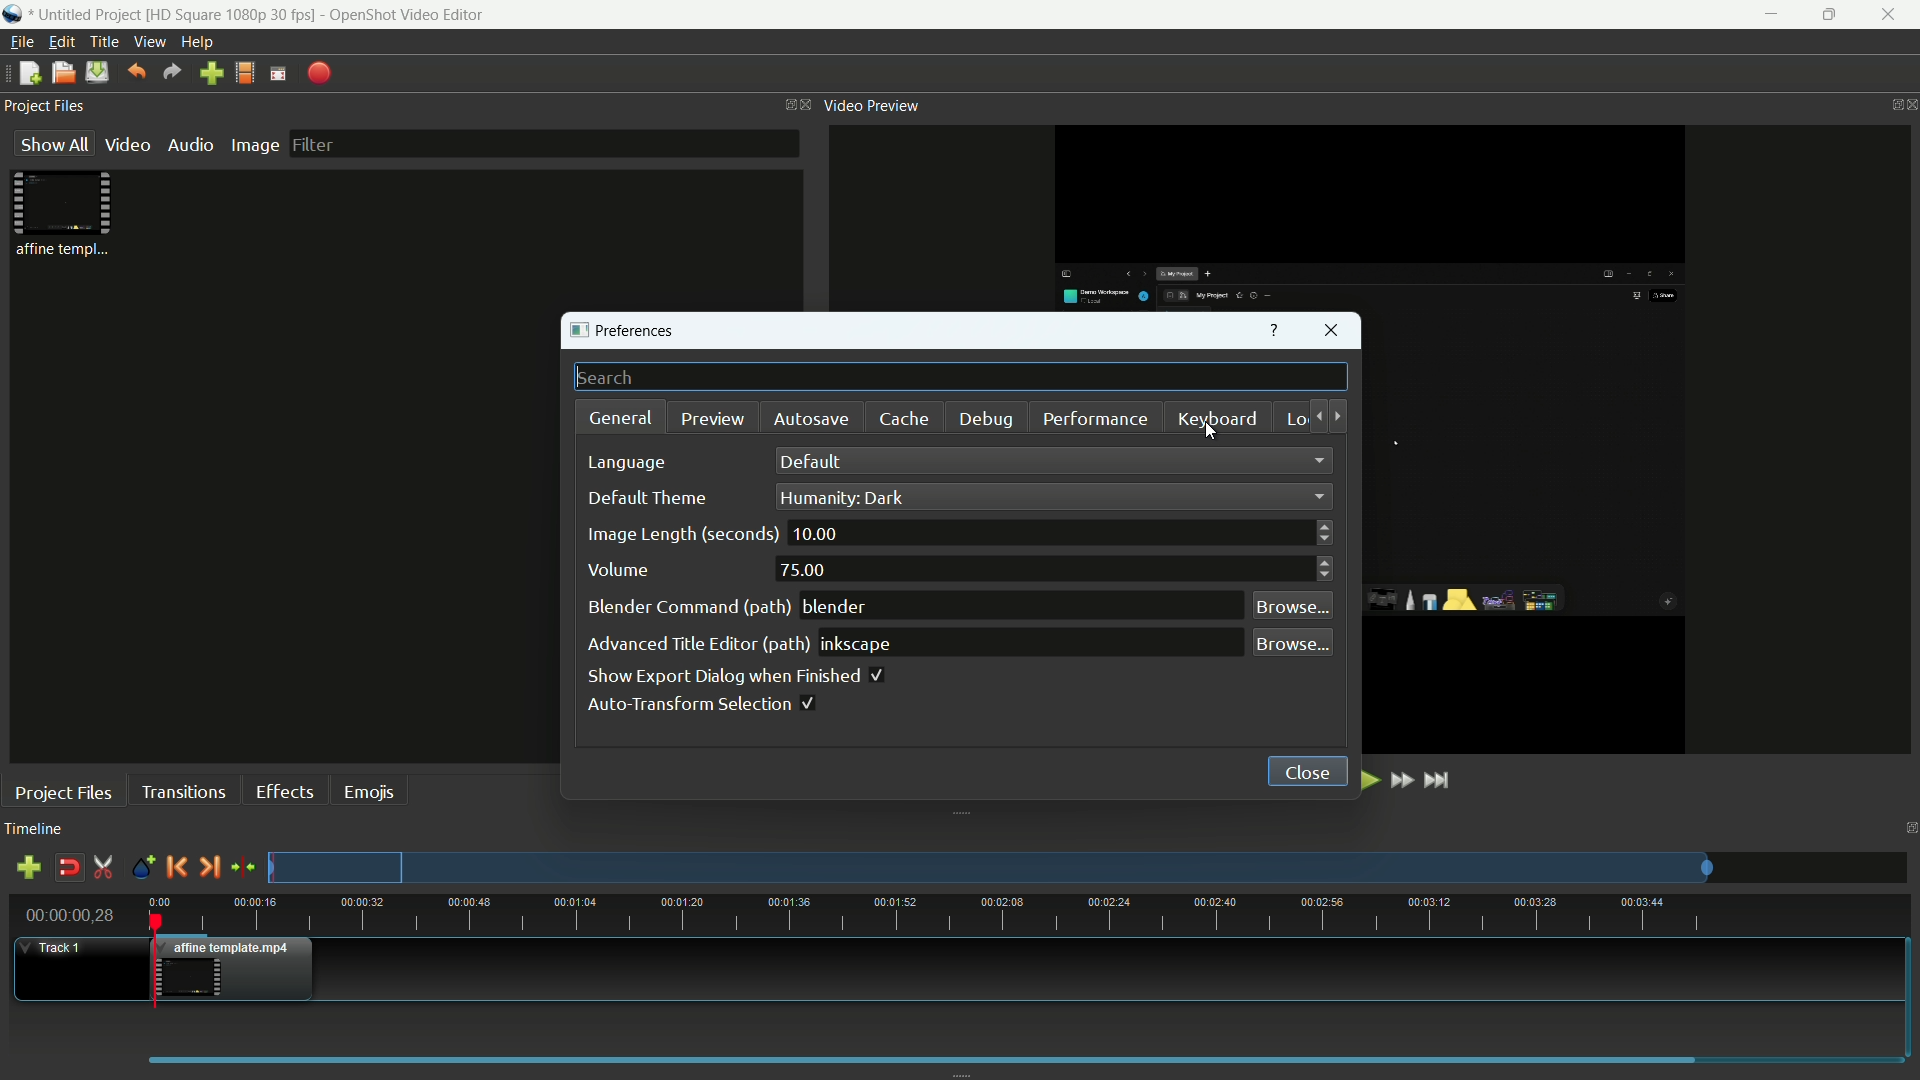  What do you see at coordinates (631, 463) in the screenshot?
I see `language` at bounding box center [631, 463].